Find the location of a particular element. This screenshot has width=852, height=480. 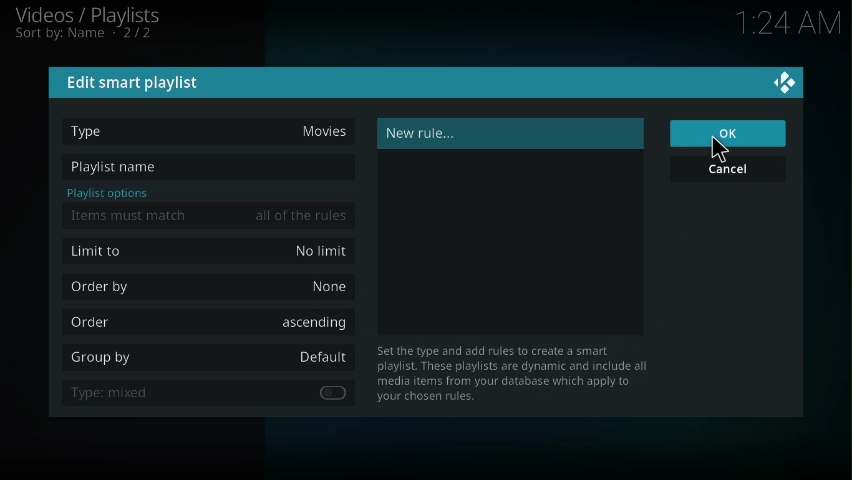

time is located at coordinates (792, 20).